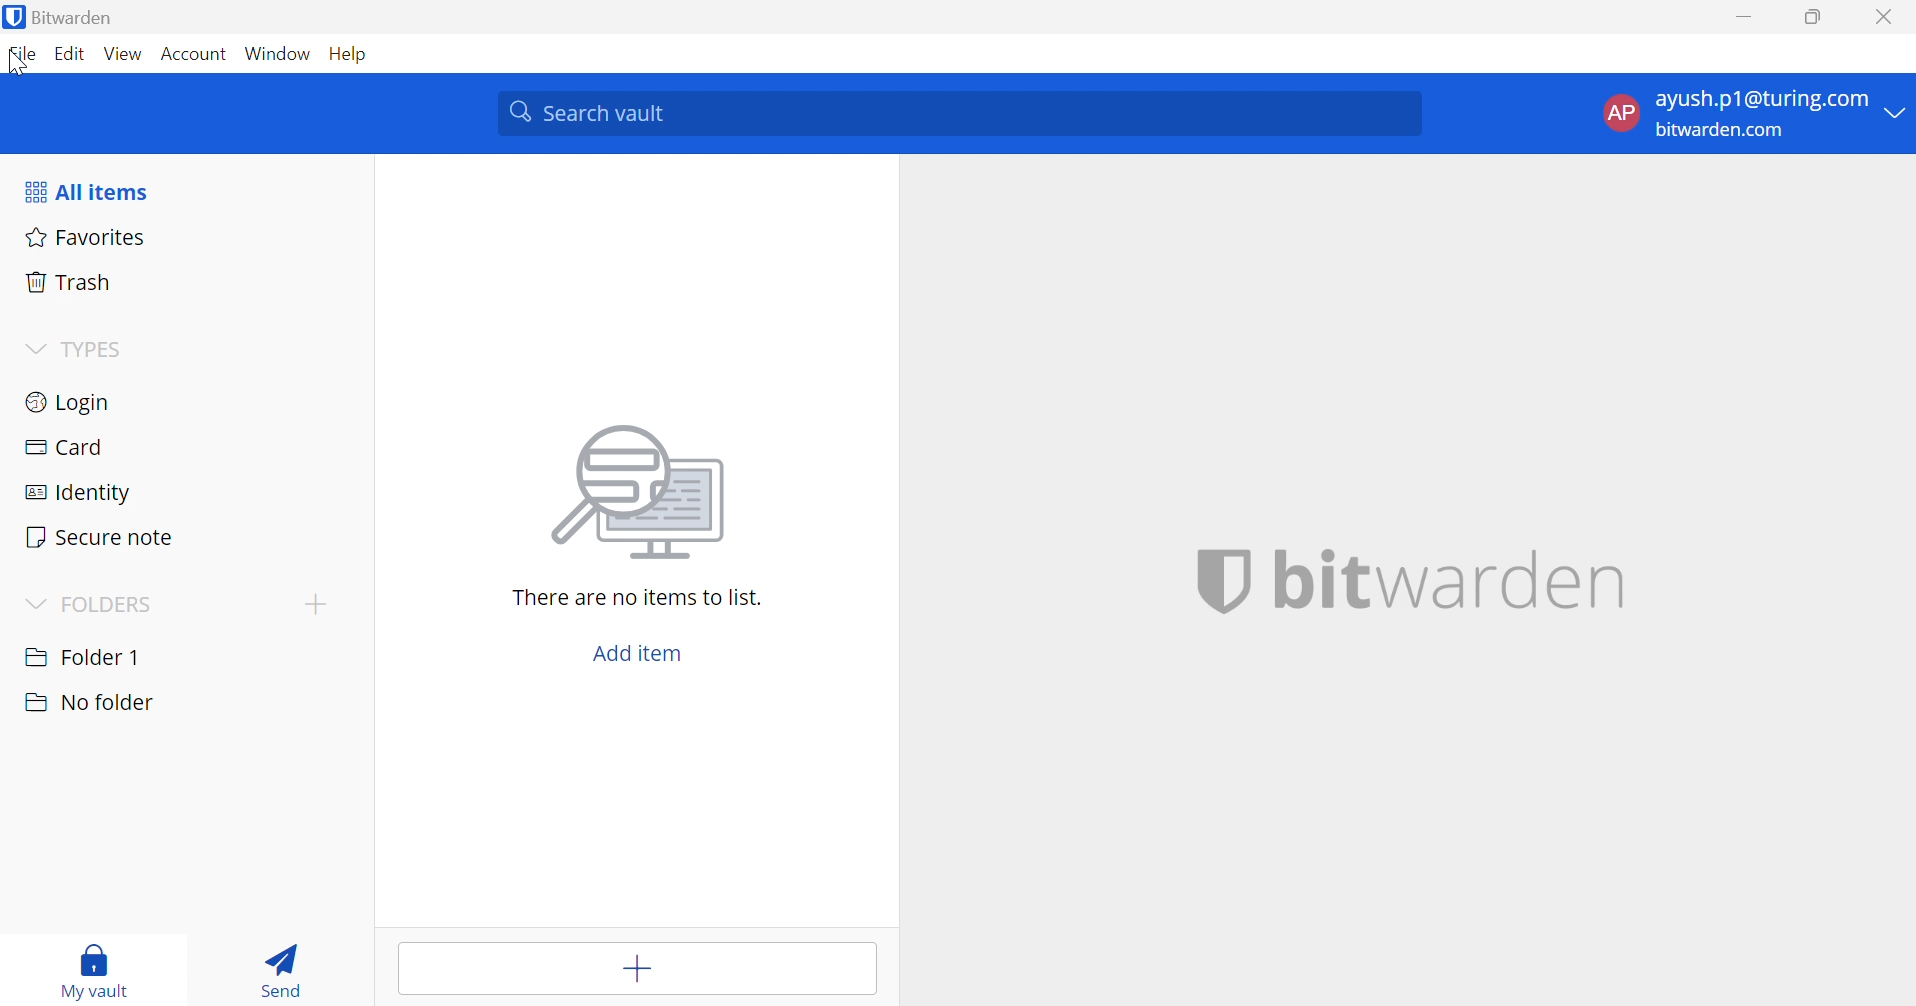 Image resolution: width=1916 pixels, height=1006 pixels. Describe the element at coordinates (1745, 15) in the screenshot. I see `Minimize` at that location.